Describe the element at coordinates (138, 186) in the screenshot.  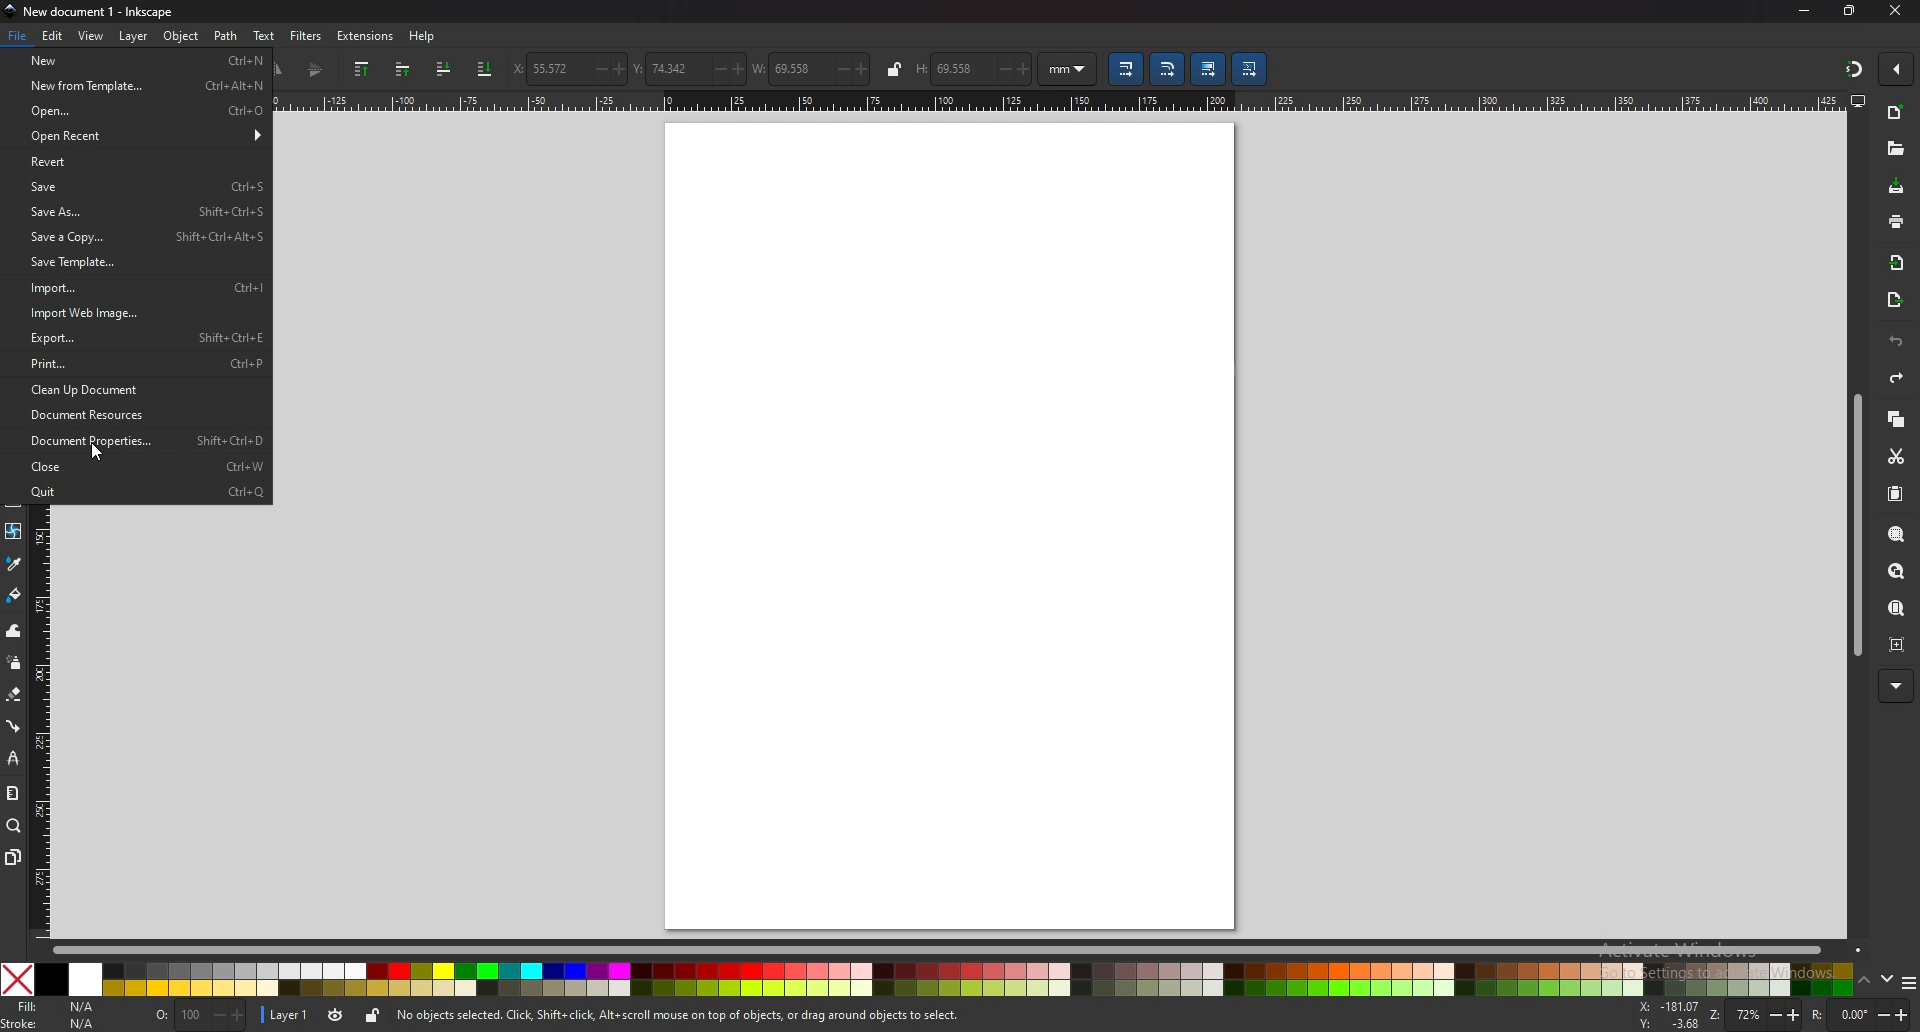
I see `save` at that location.